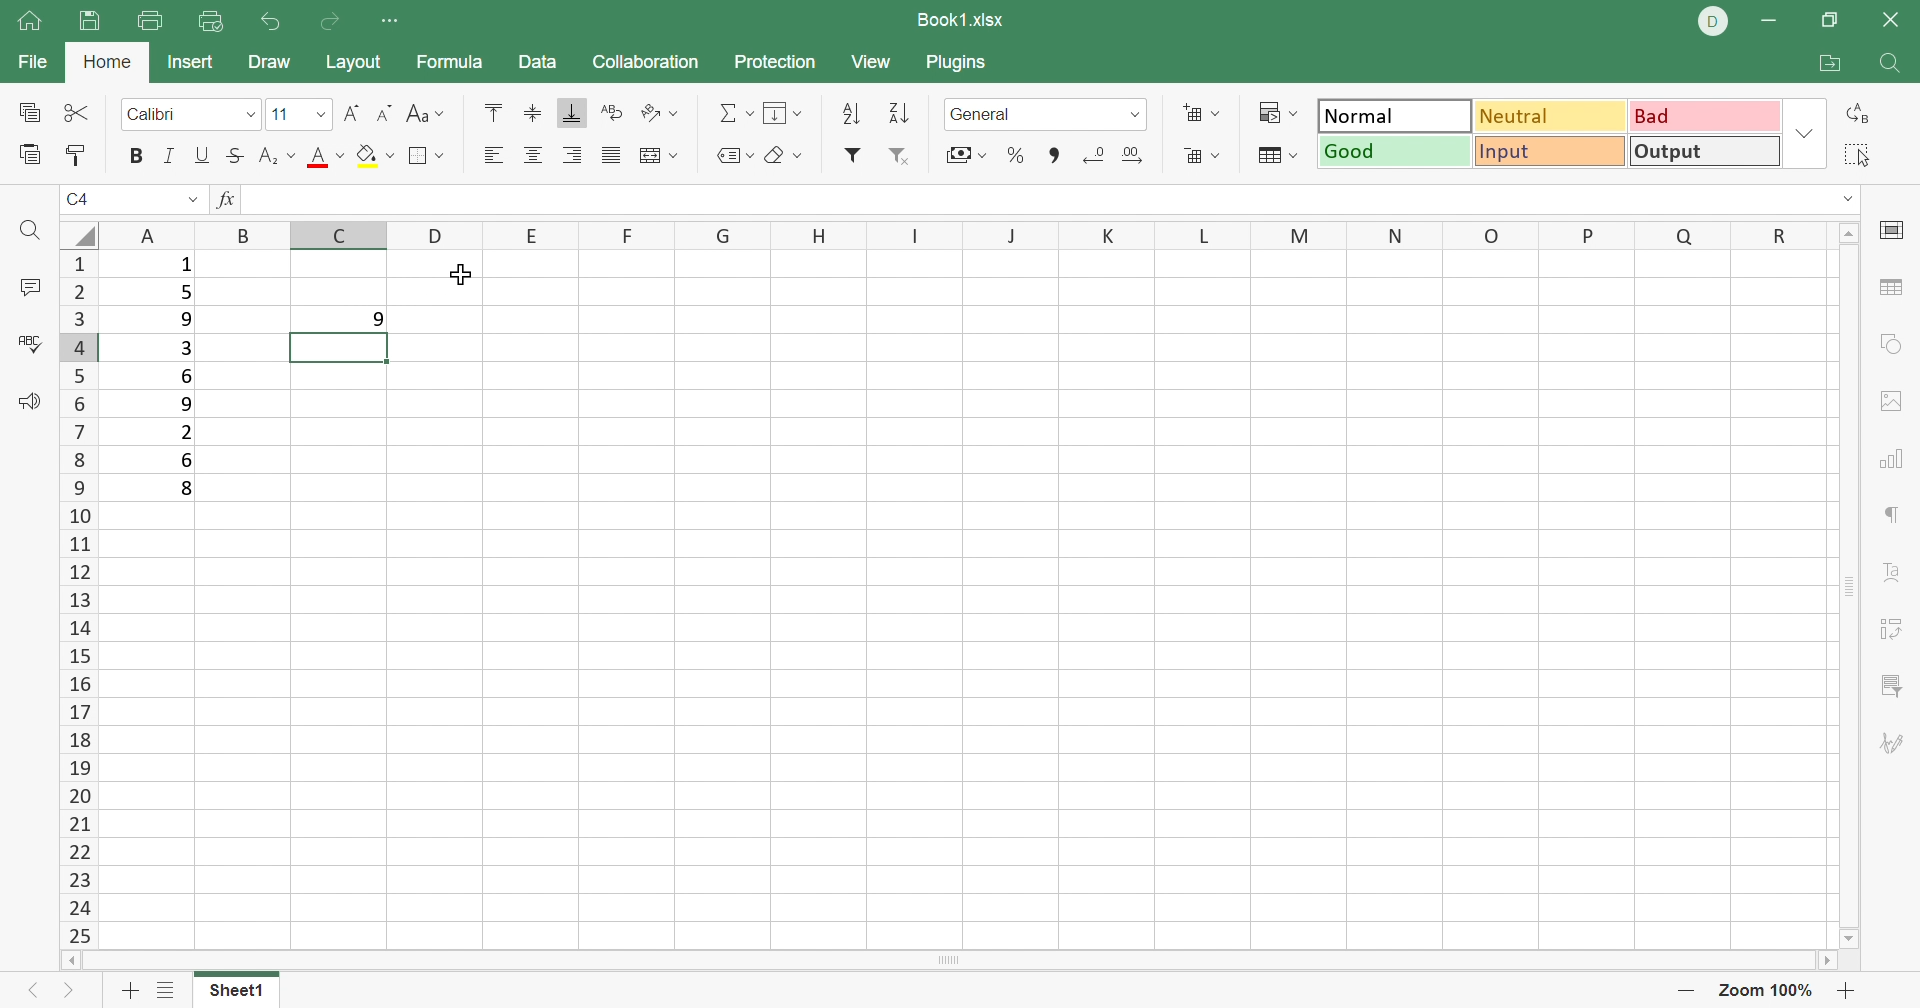  What do you see at coordinates (323, 116) in the screenshot?
I see `Drop Down` at bounding box center [323, 116].